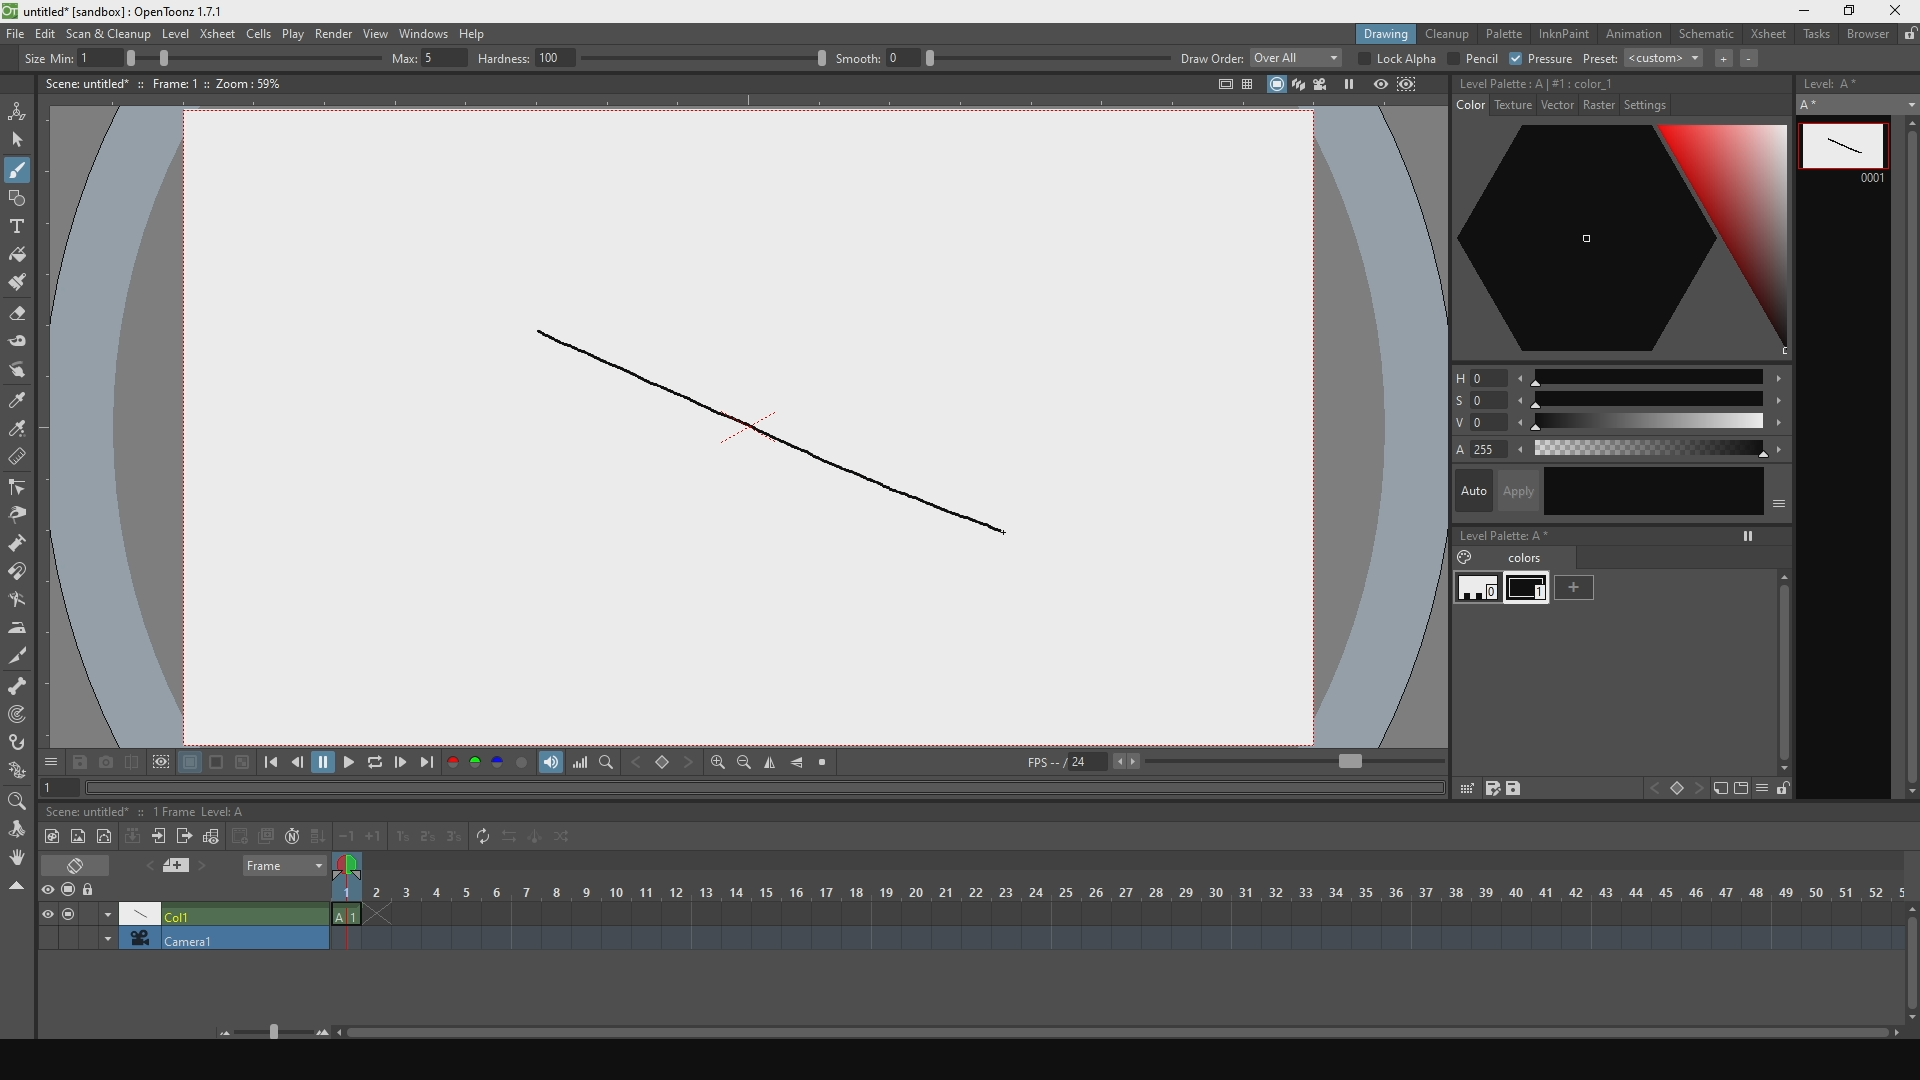 This screenshot has height=1080, width=1920. Describe the element at coordinates (1322, 85) in the screenshot. I see `camera` at that location.